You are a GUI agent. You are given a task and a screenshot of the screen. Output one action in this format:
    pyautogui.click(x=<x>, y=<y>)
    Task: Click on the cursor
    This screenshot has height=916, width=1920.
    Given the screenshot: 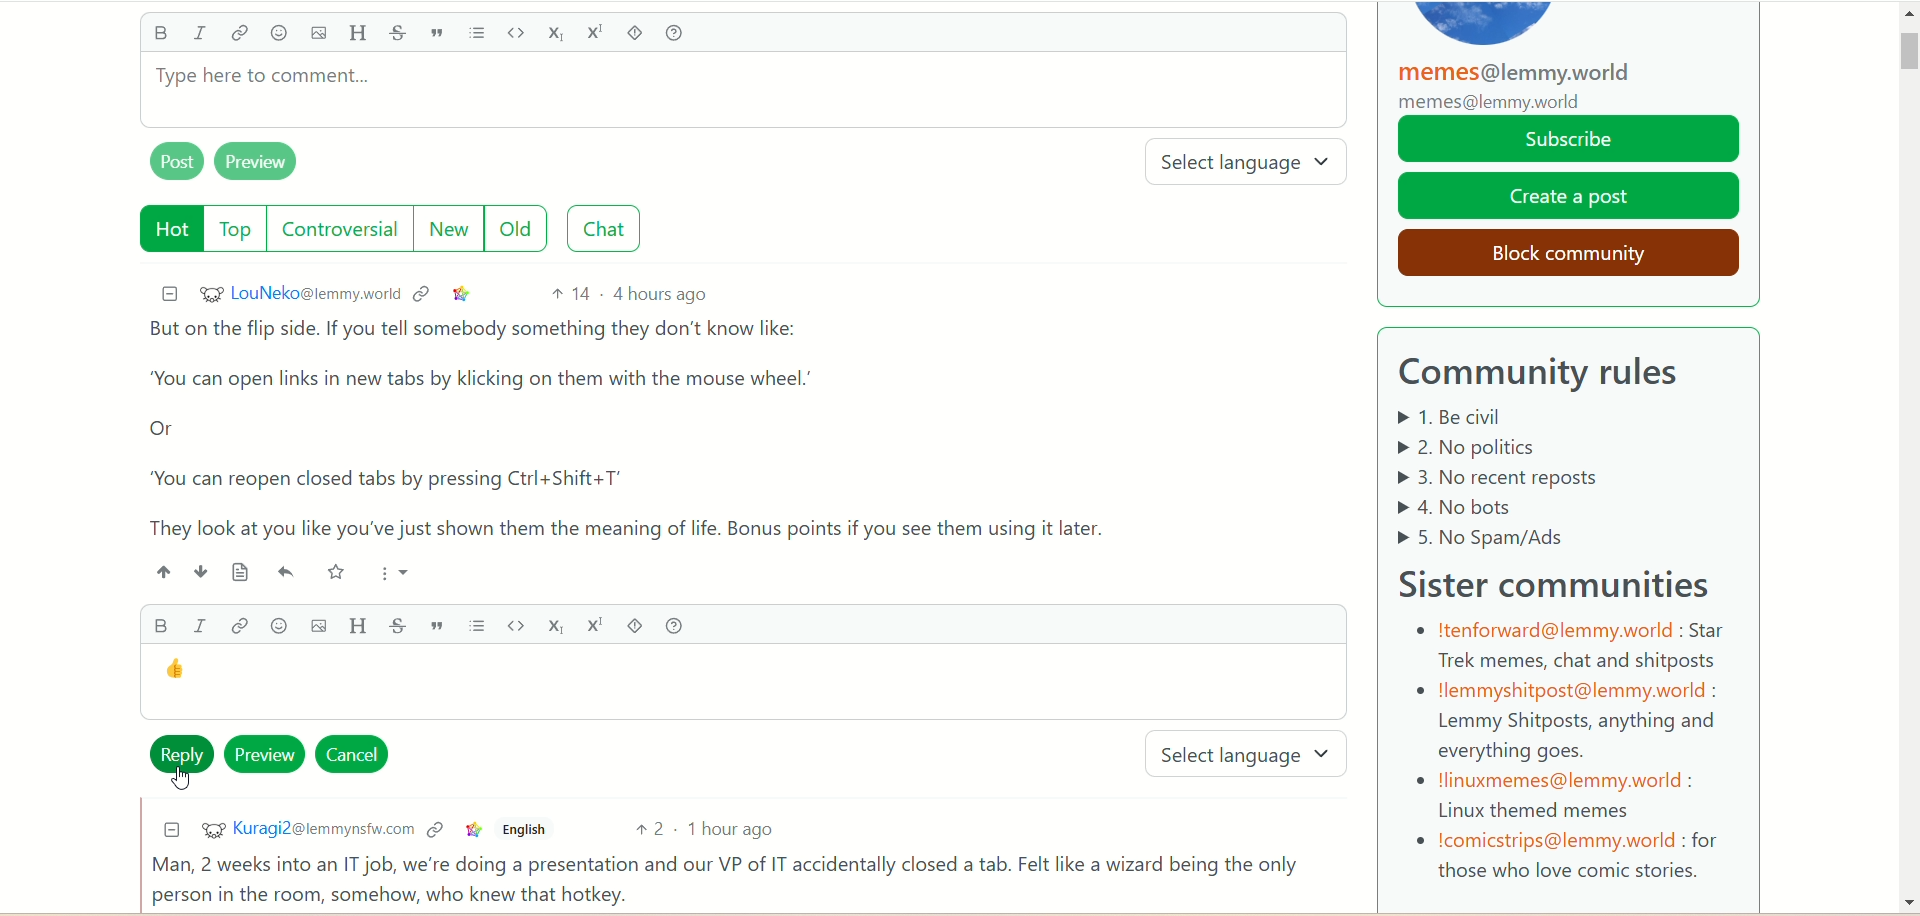 What is the action you would take?
    pyautogui.click(x=179, y=780)
    